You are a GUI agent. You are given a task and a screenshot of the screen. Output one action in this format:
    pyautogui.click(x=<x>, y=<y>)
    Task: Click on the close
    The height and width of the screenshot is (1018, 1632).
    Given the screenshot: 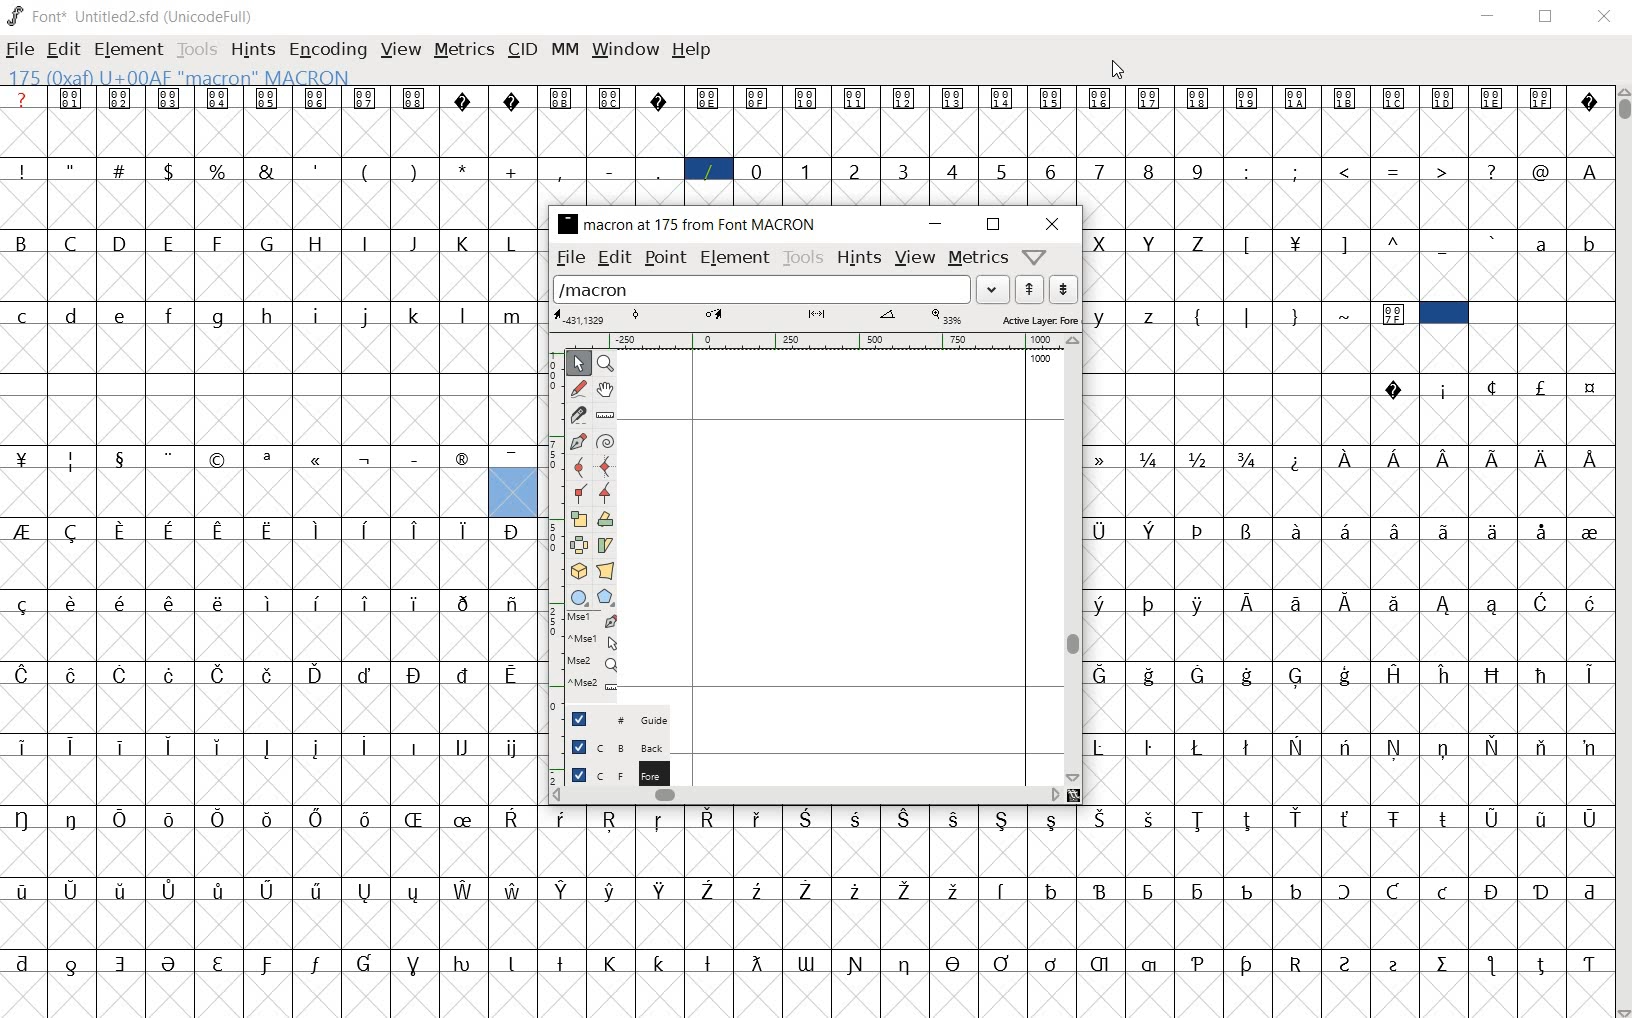 What is the action you would take?
    pyautogui.click(x=1049, y=223)
    